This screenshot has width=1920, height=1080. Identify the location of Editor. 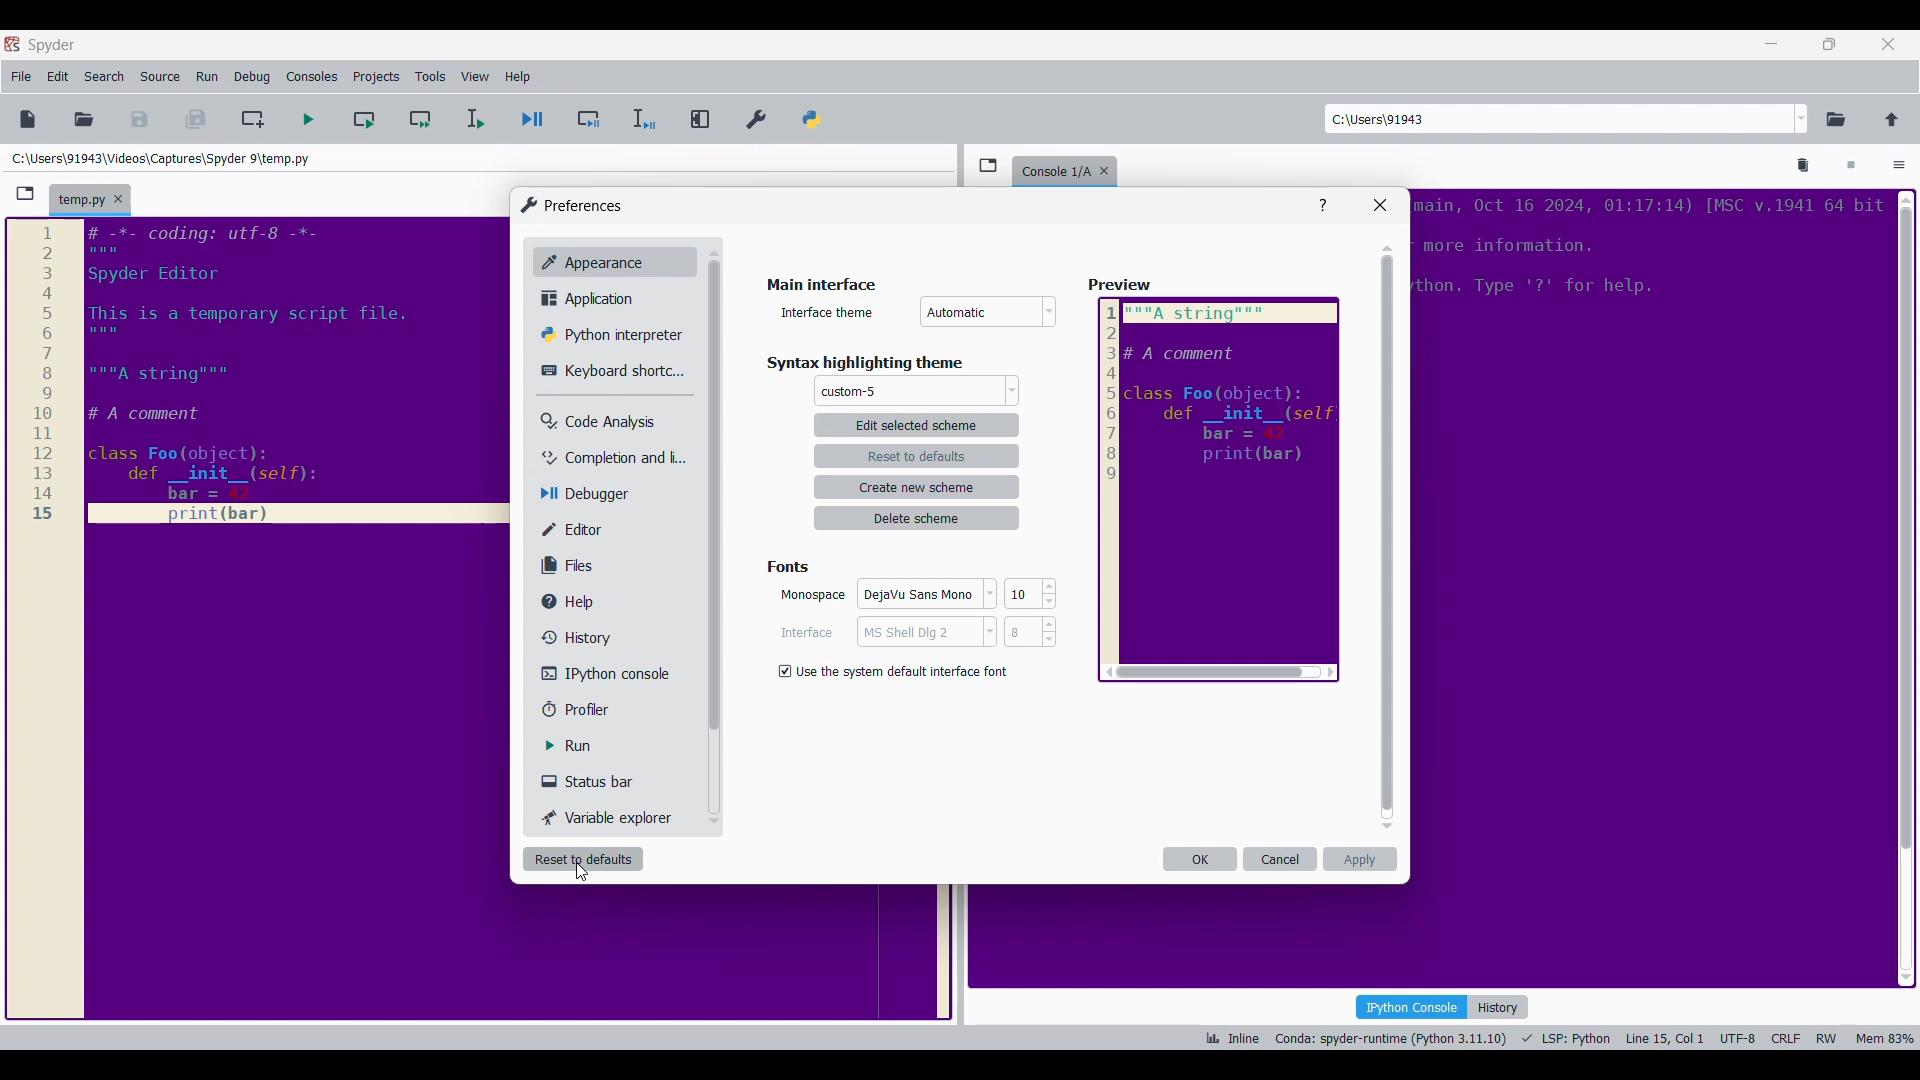
(616, 529).